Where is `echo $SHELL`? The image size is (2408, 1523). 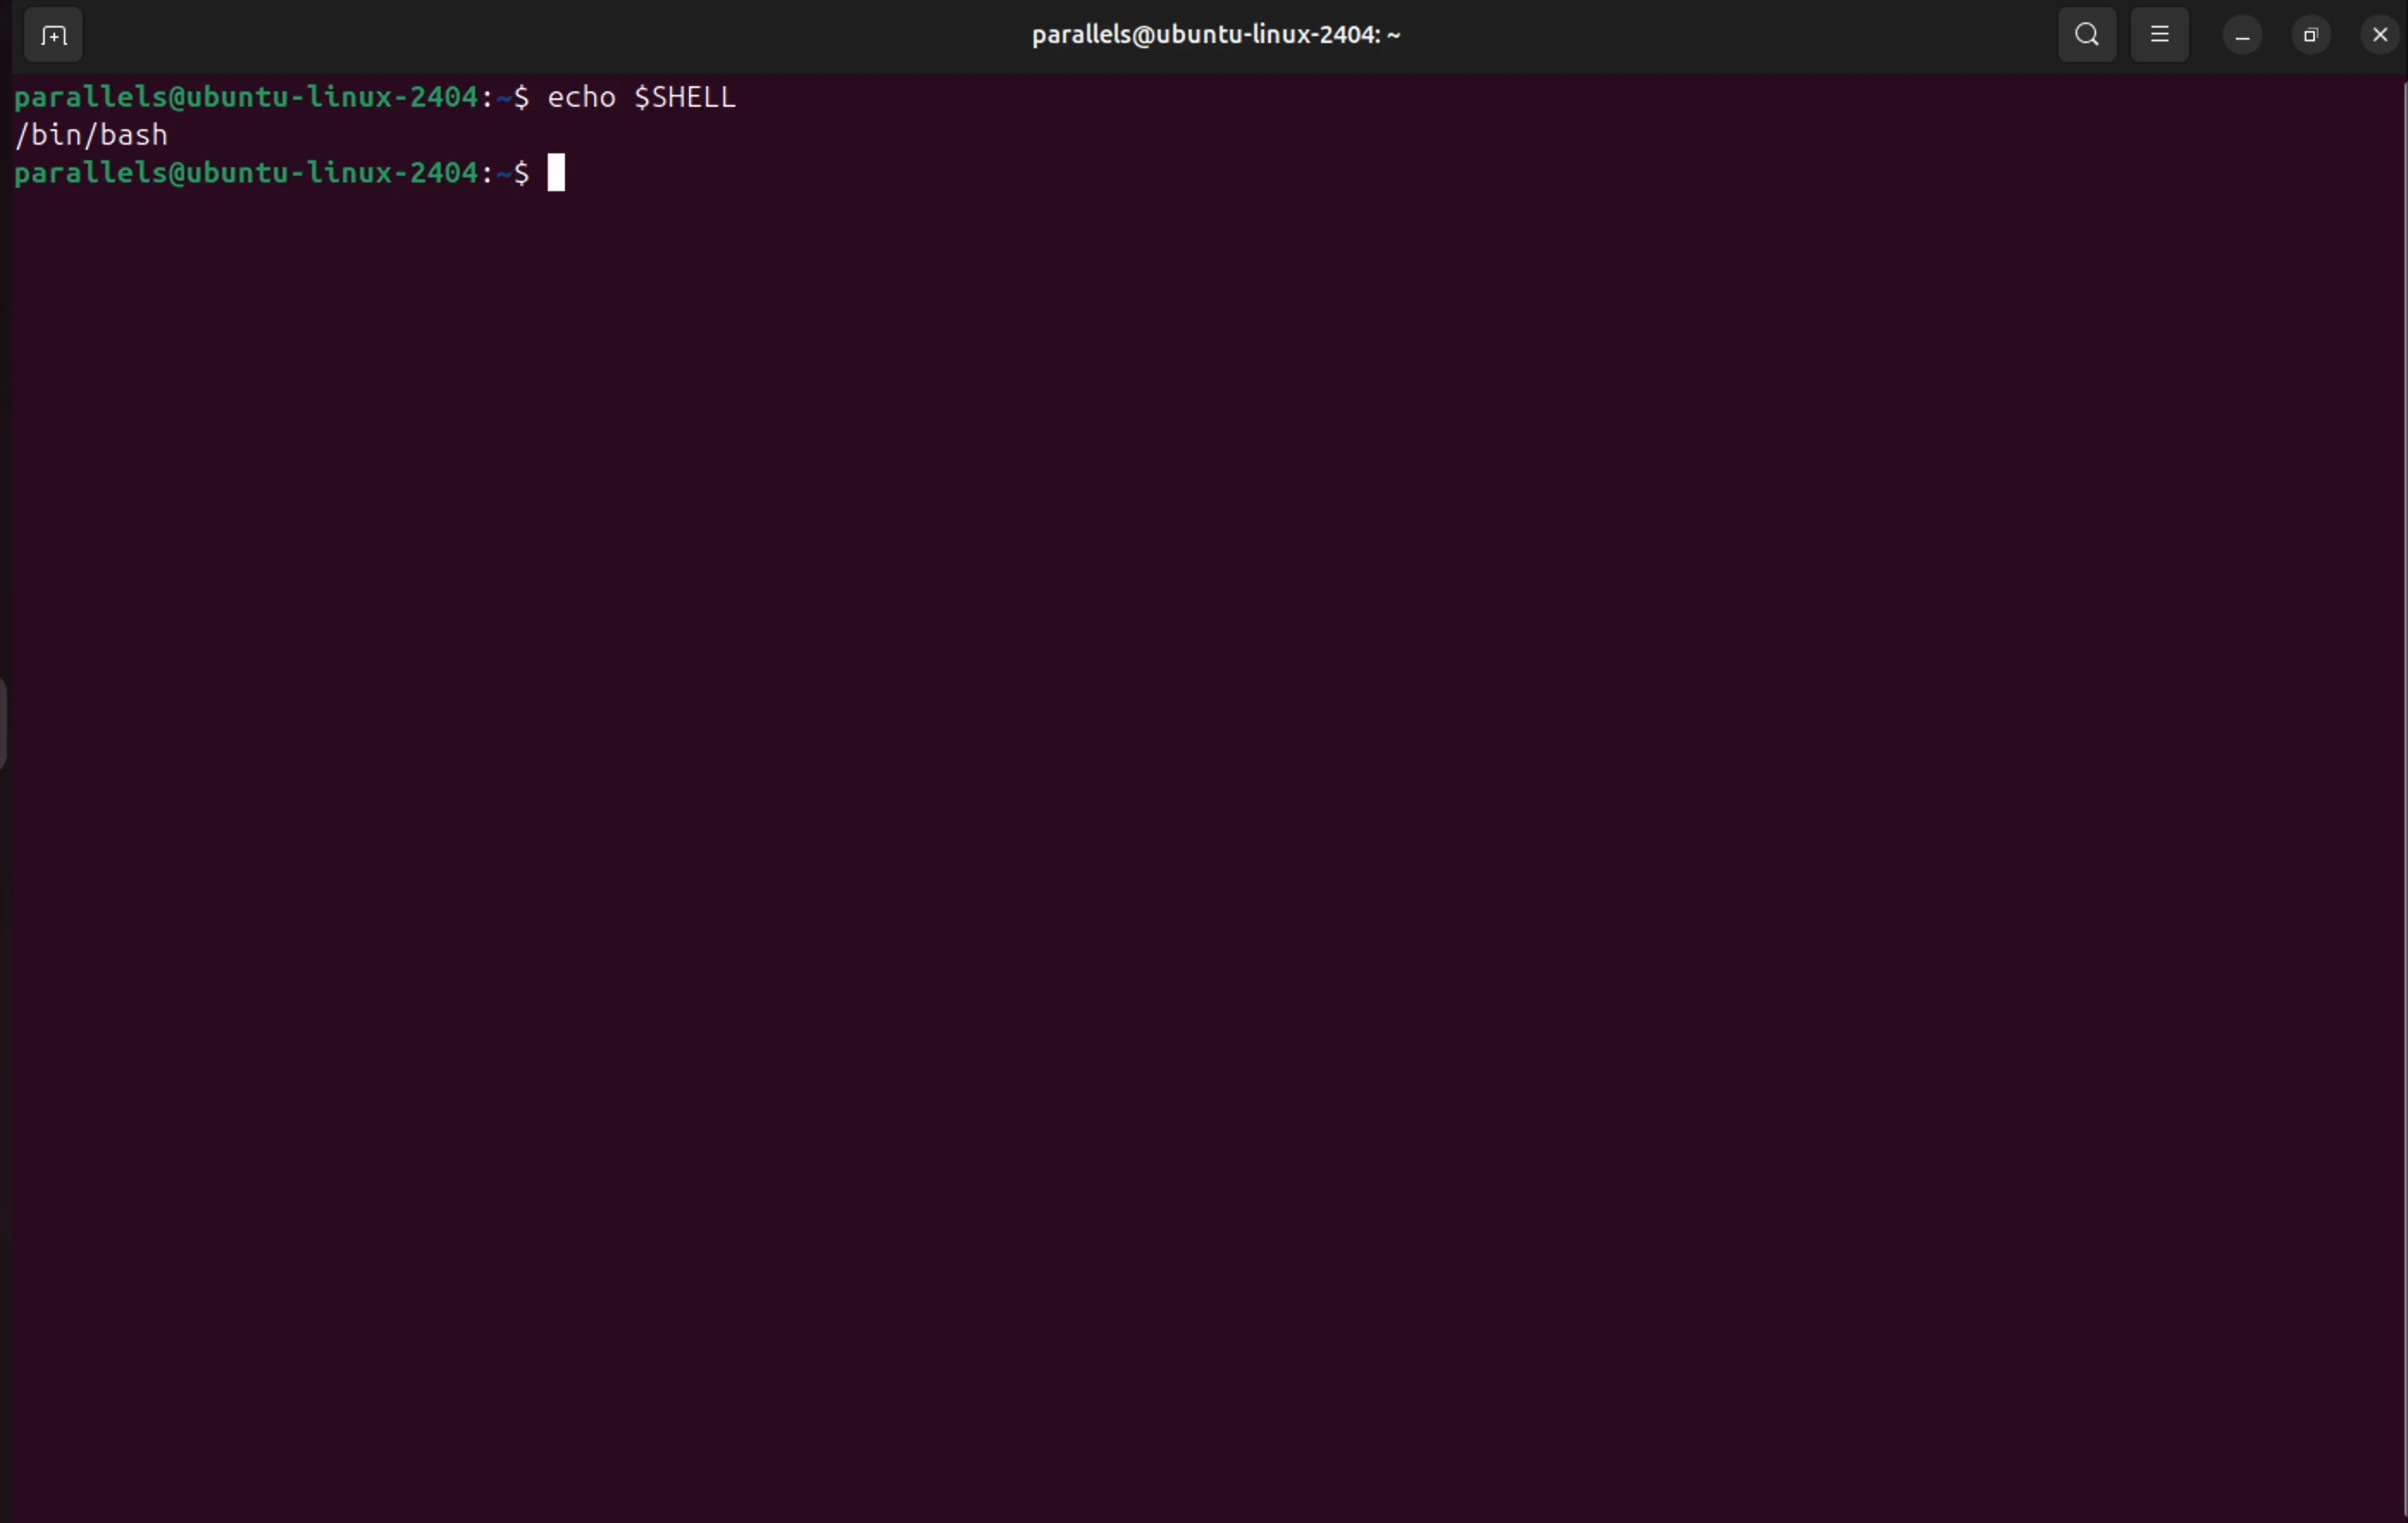
echo $SHELL is located at coordinates (654, 98).